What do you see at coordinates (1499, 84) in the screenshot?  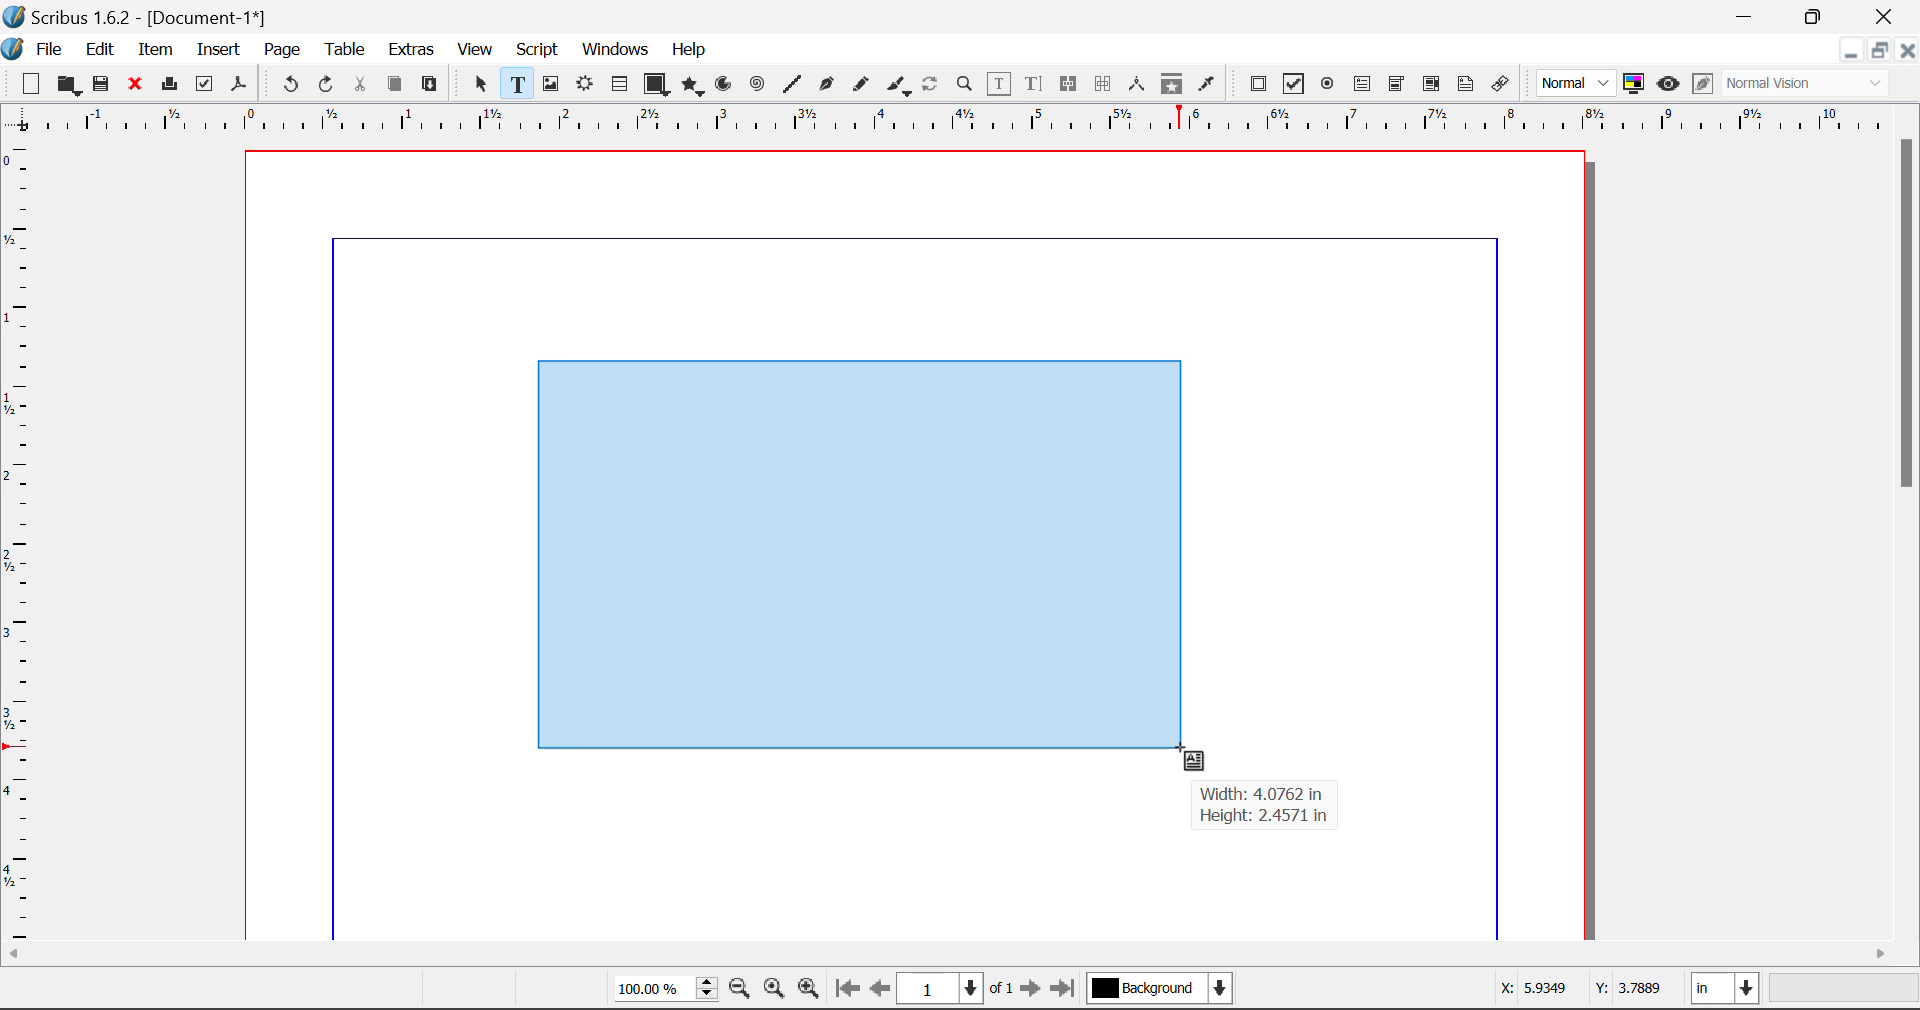 I see `Link Annotation` at bounding box center [1499, 84].